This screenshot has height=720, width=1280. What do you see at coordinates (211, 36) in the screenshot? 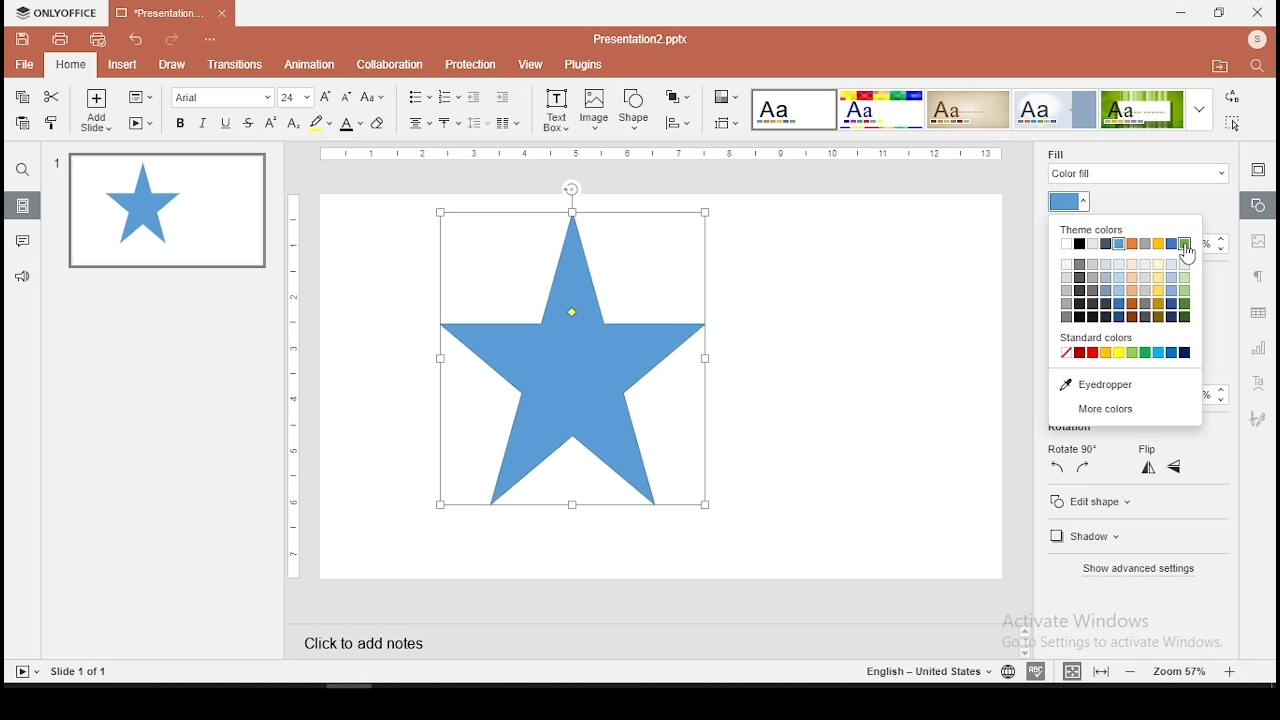
I see `customize quick access toolbar` at bounding box center [211, 36].